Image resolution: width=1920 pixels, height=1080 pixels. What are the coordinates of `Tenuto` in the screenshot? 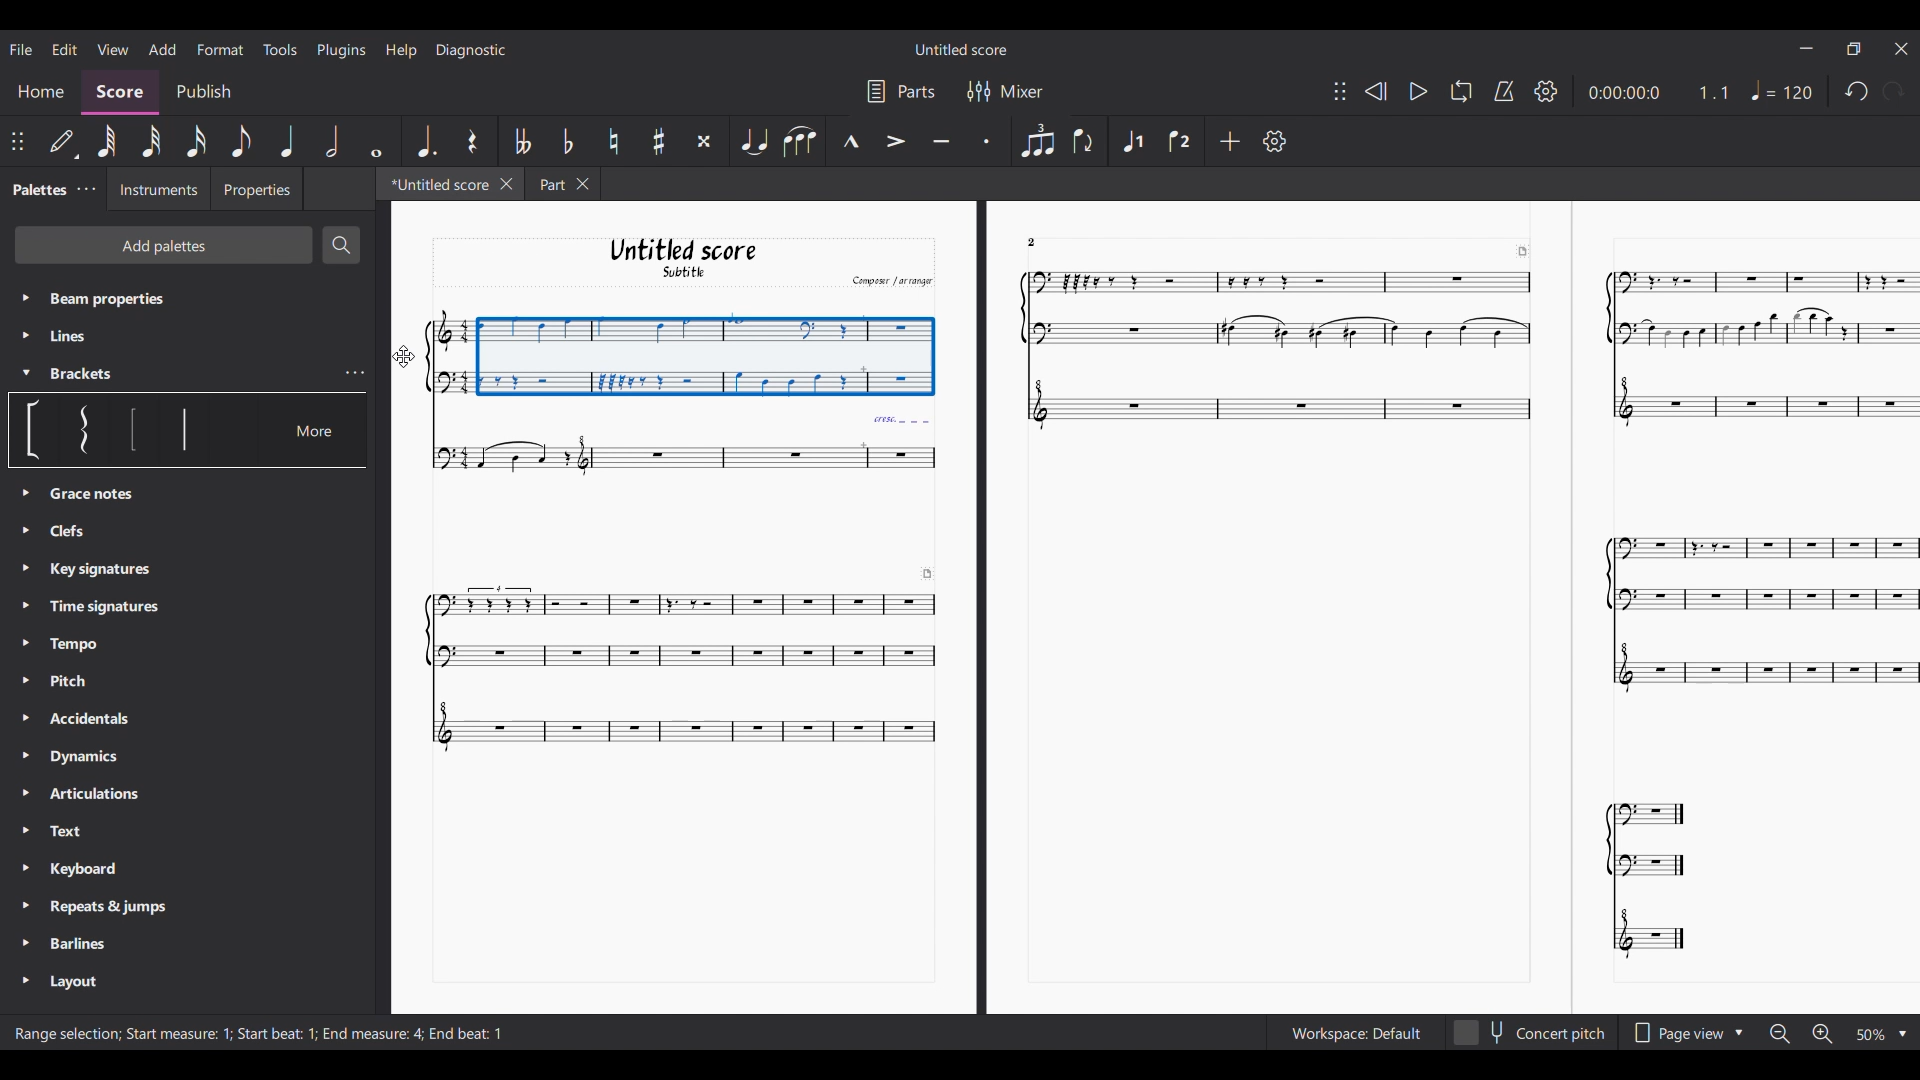 It's located at (940, 139).